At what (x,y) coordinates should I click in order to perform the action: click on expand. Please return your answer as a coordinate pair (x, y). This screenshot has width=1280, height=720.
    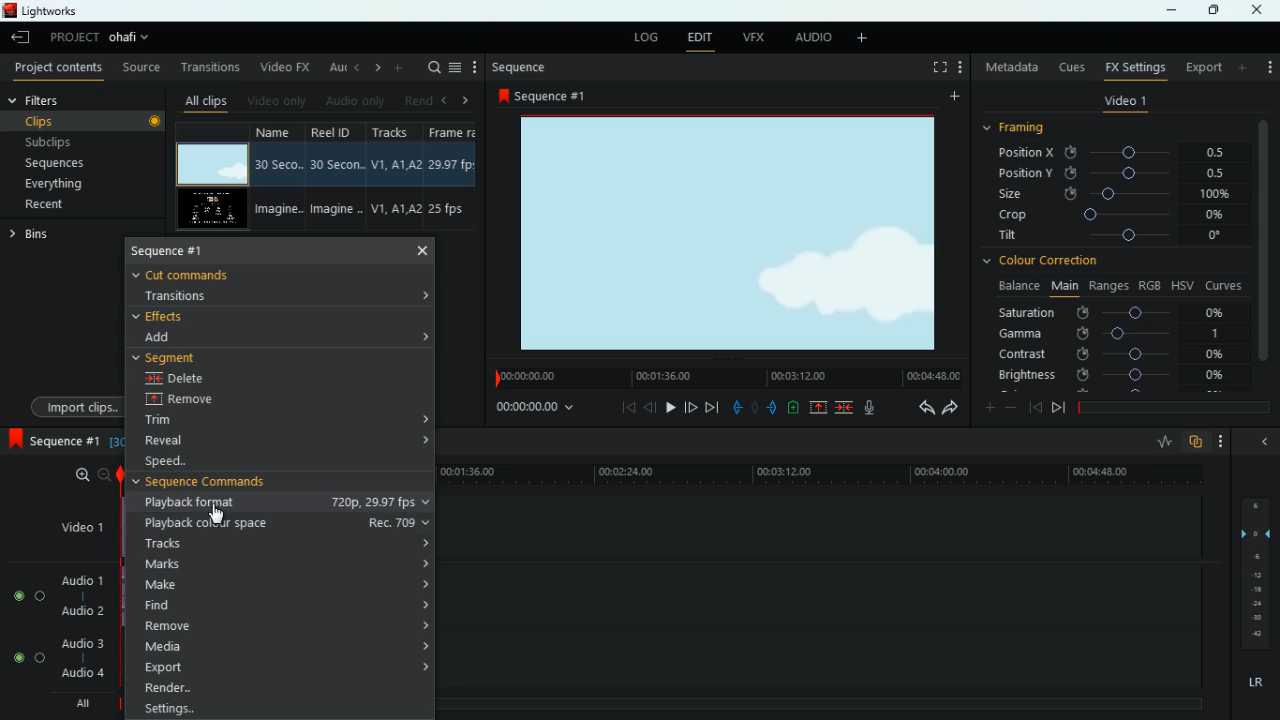
    Looking at the image, I should click on (422, 293).